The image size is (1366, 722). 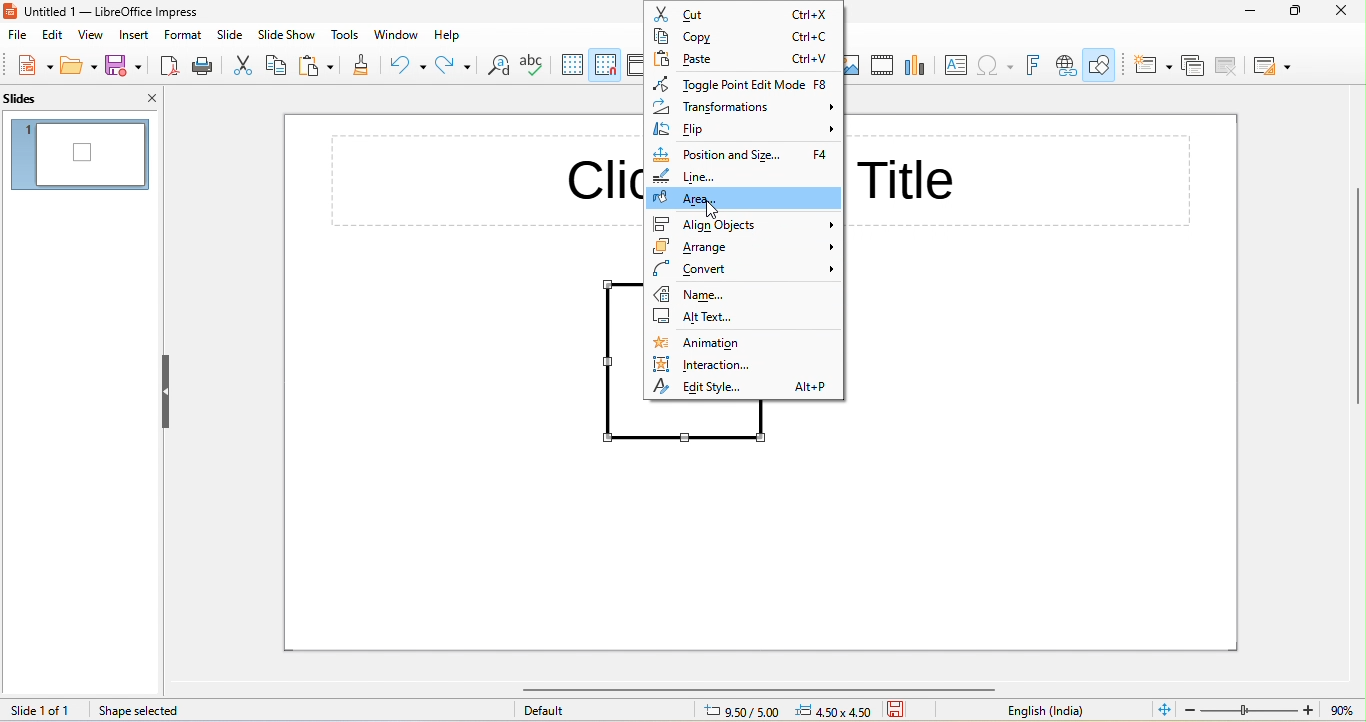 I want to click on maximize, so click(x=1296, y=12).